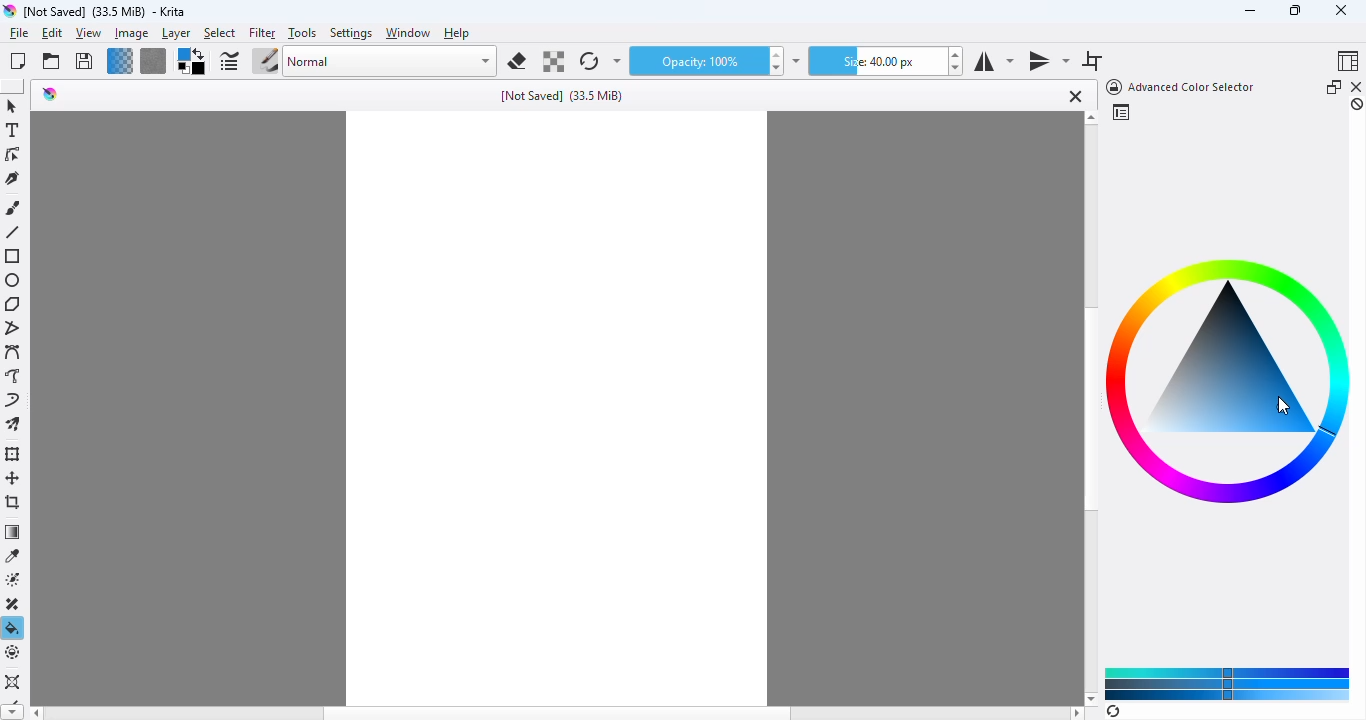  Describe the element at coordinates (14, 556) in the screenshot. I see `sample a color from the image or current layer` at that location.